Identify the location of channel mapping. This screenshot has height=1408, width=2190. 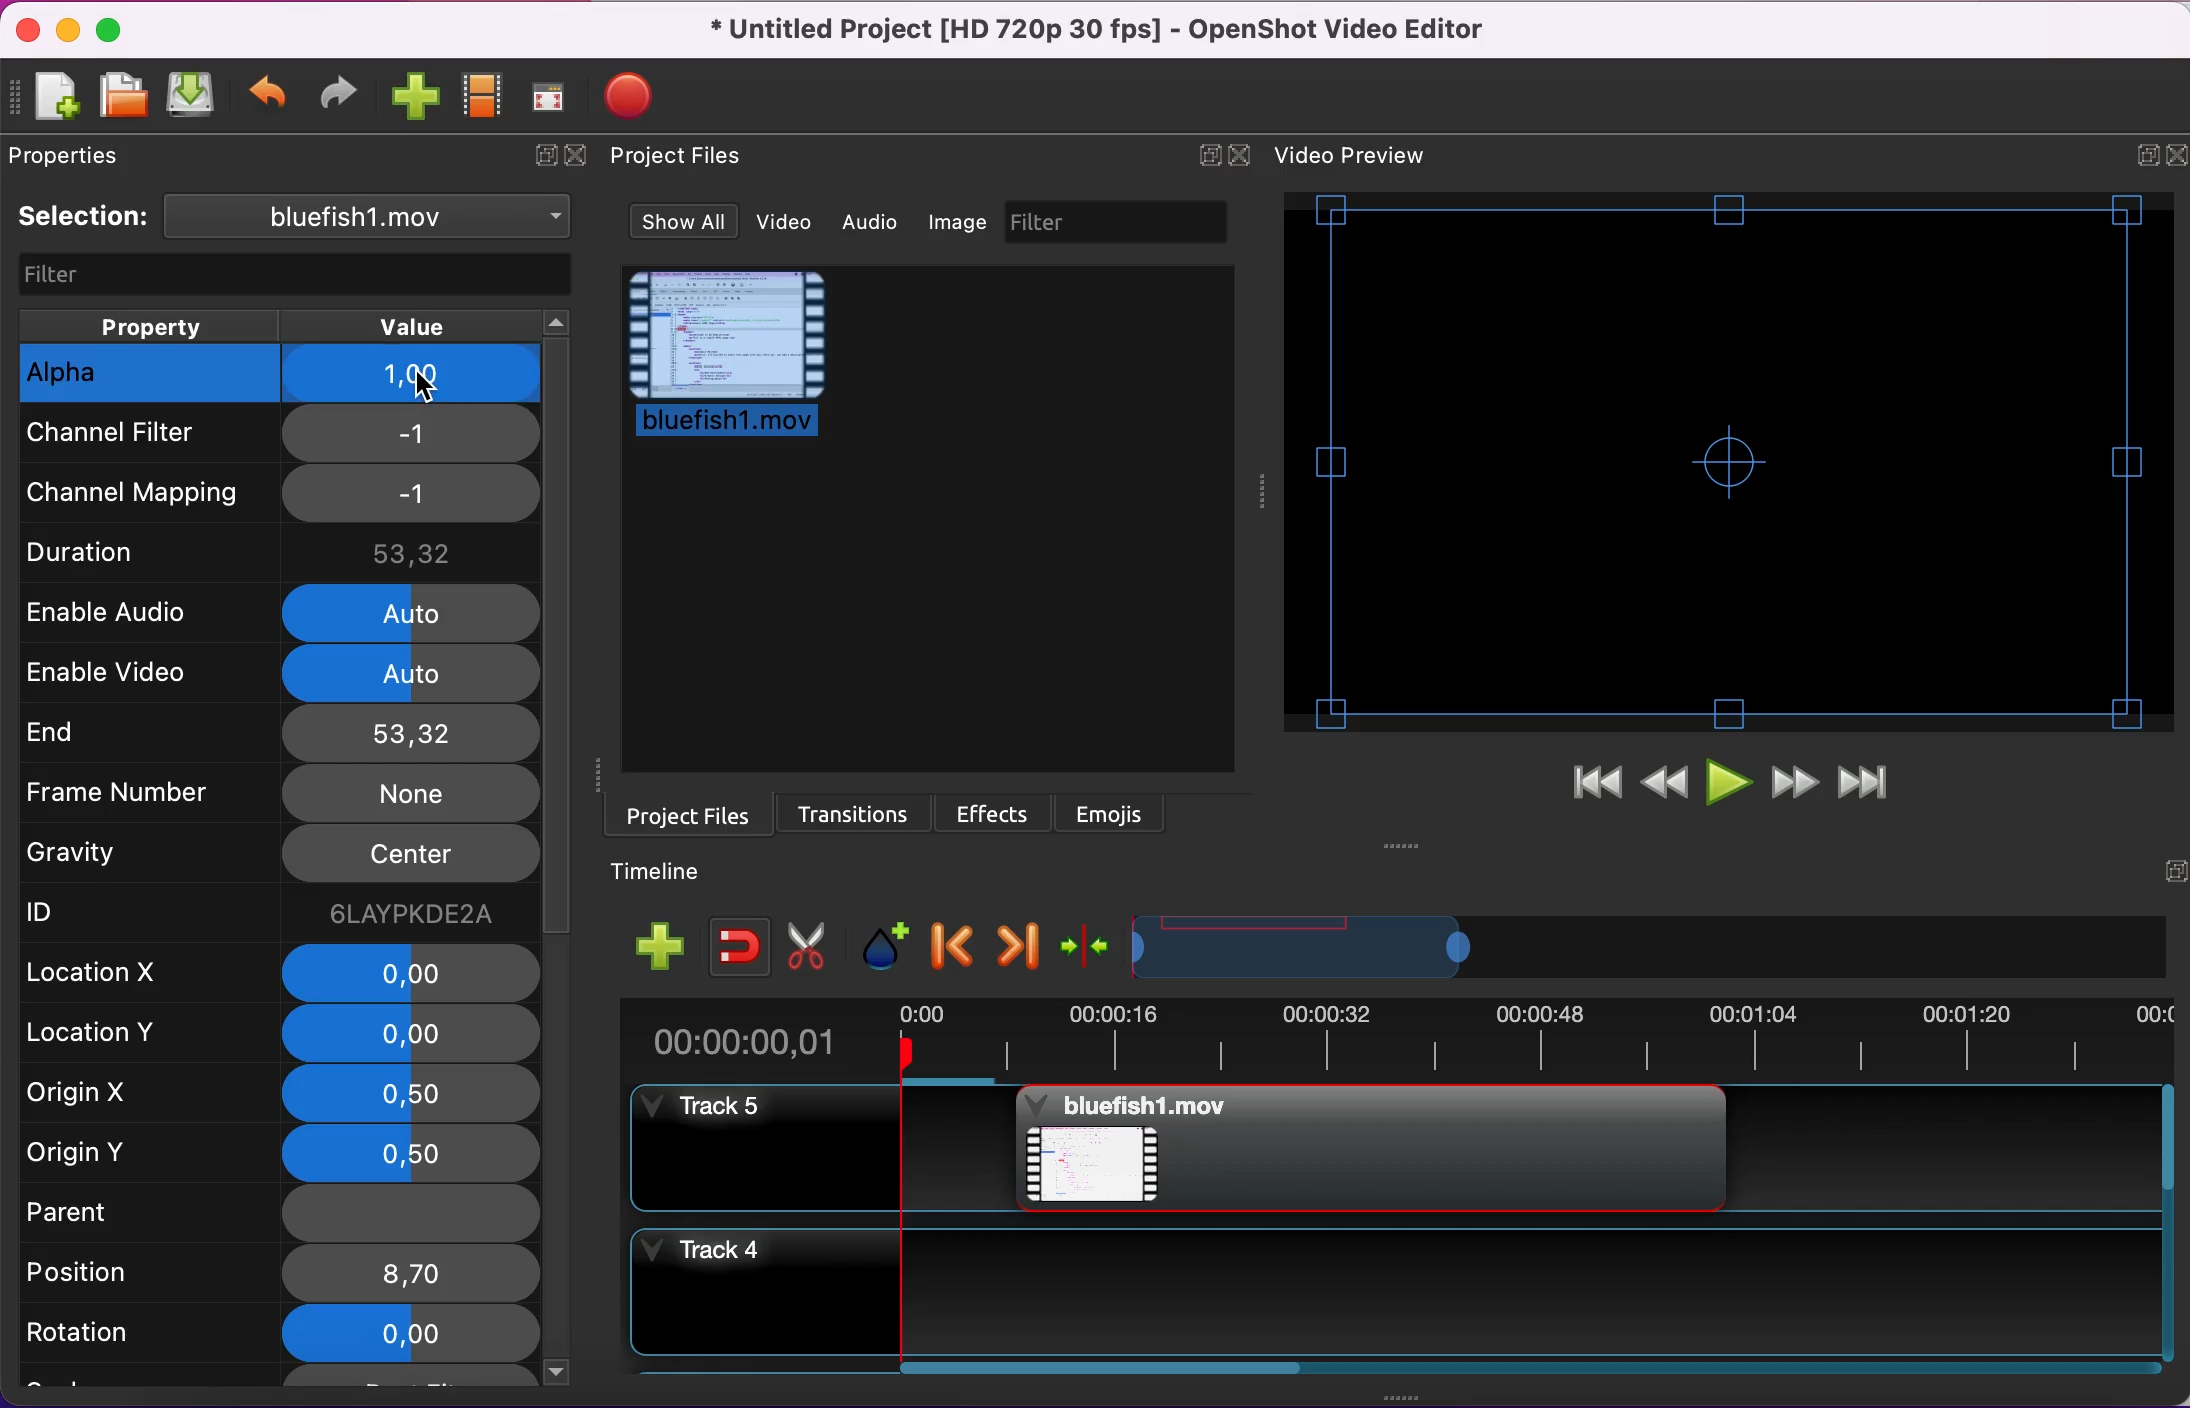
(149, 492).